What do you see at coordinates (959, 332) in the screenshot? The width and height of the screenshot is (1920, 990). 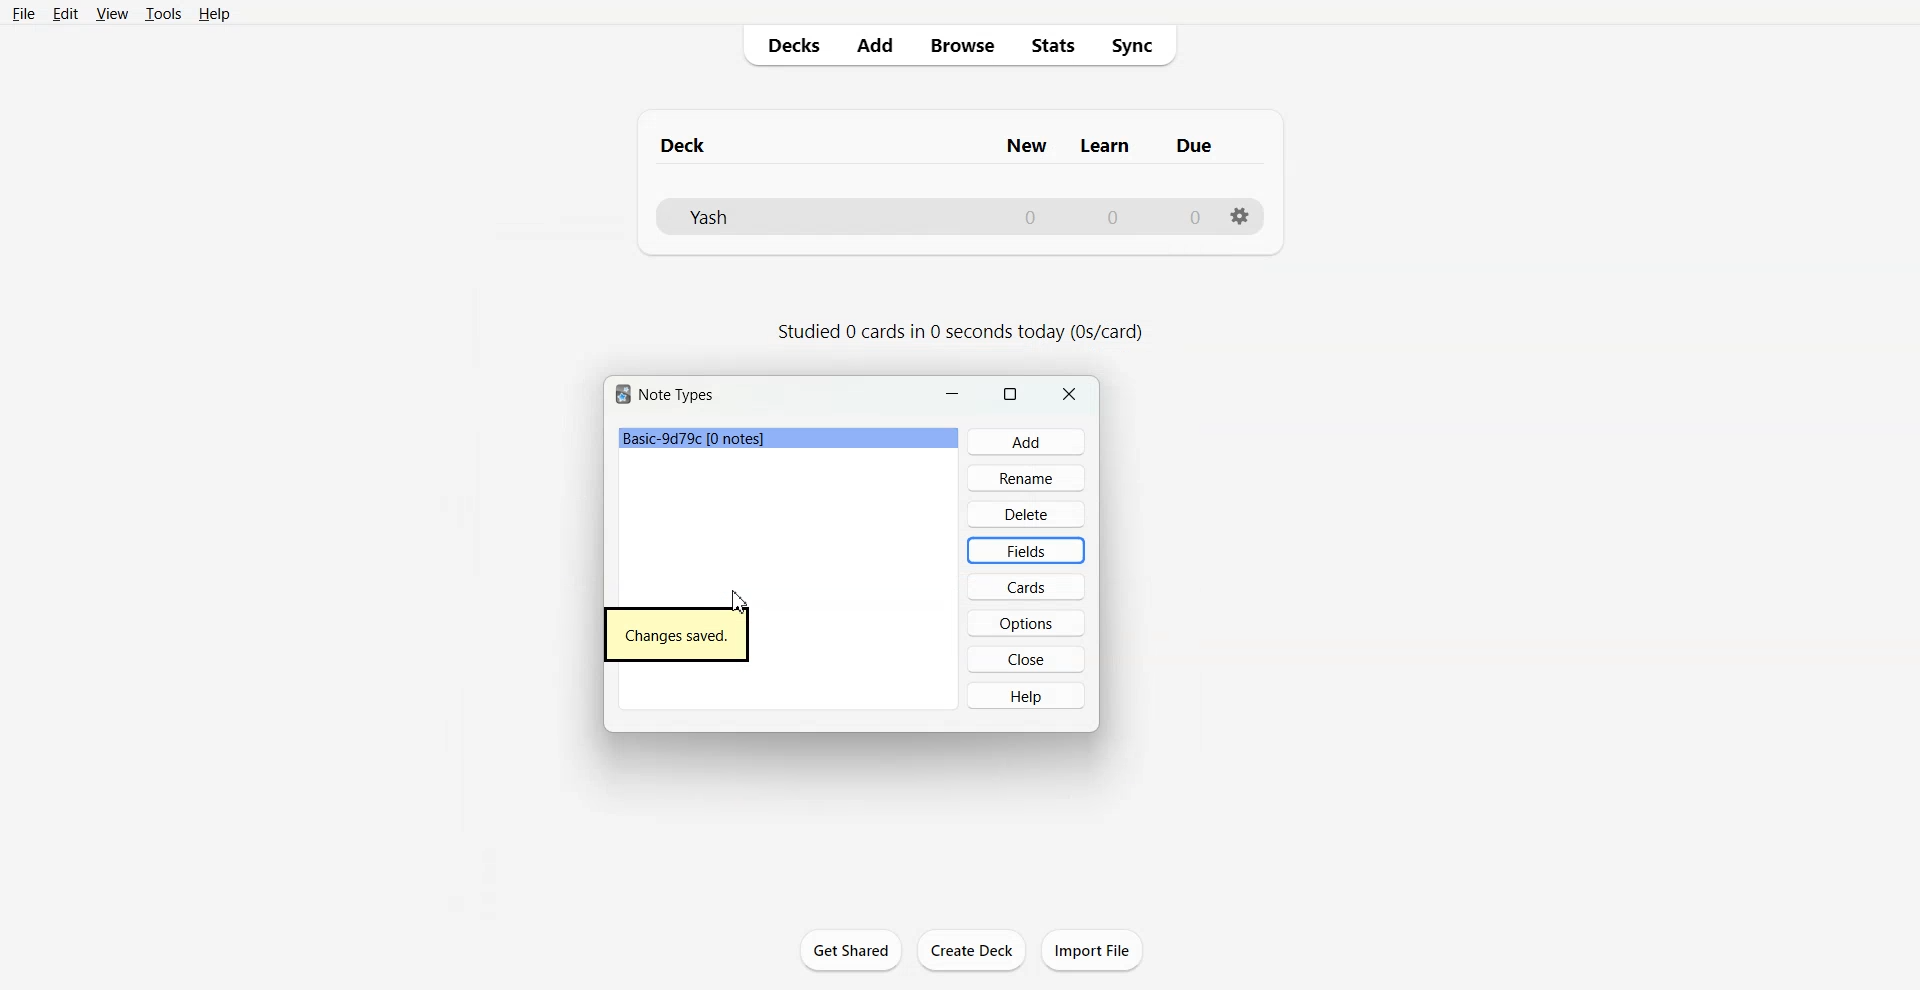 I see `Text 2` at bounding box center [959, 332].